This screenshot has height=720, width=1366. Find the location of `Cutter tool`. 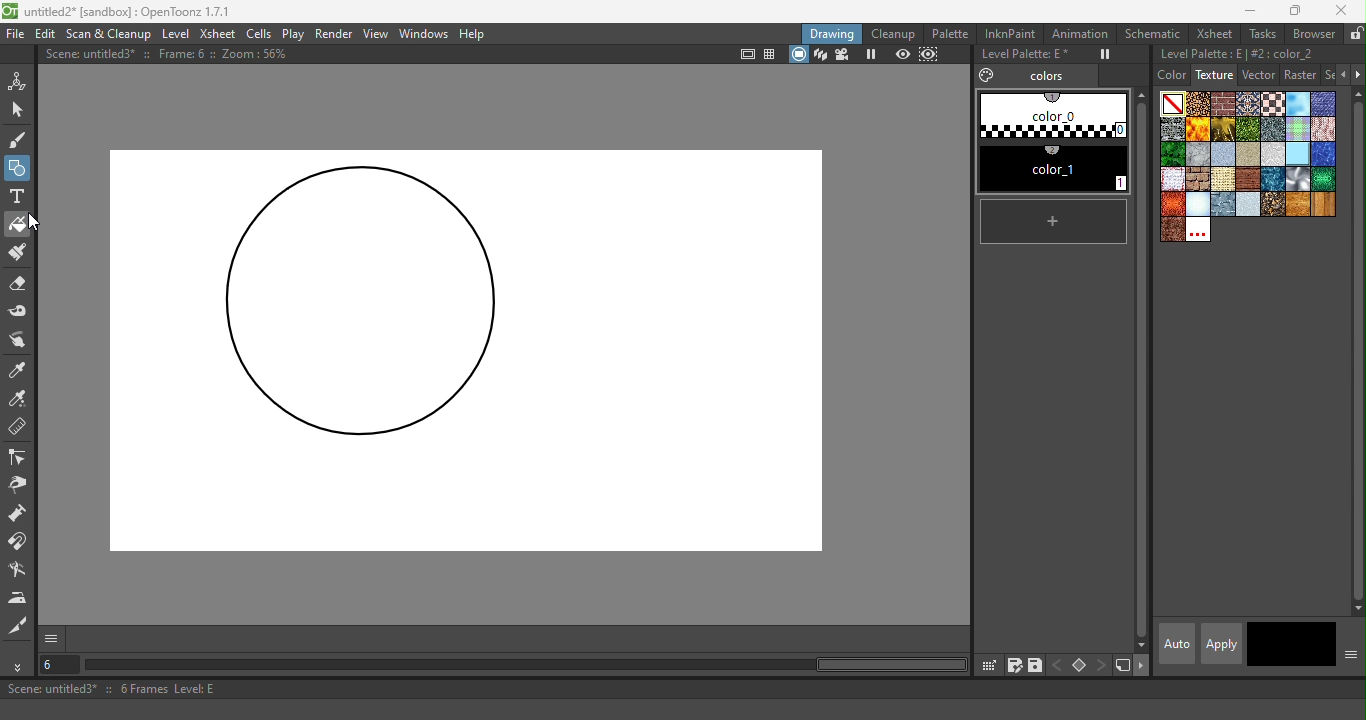

Cutter tool is located at coordinates (18, 627).